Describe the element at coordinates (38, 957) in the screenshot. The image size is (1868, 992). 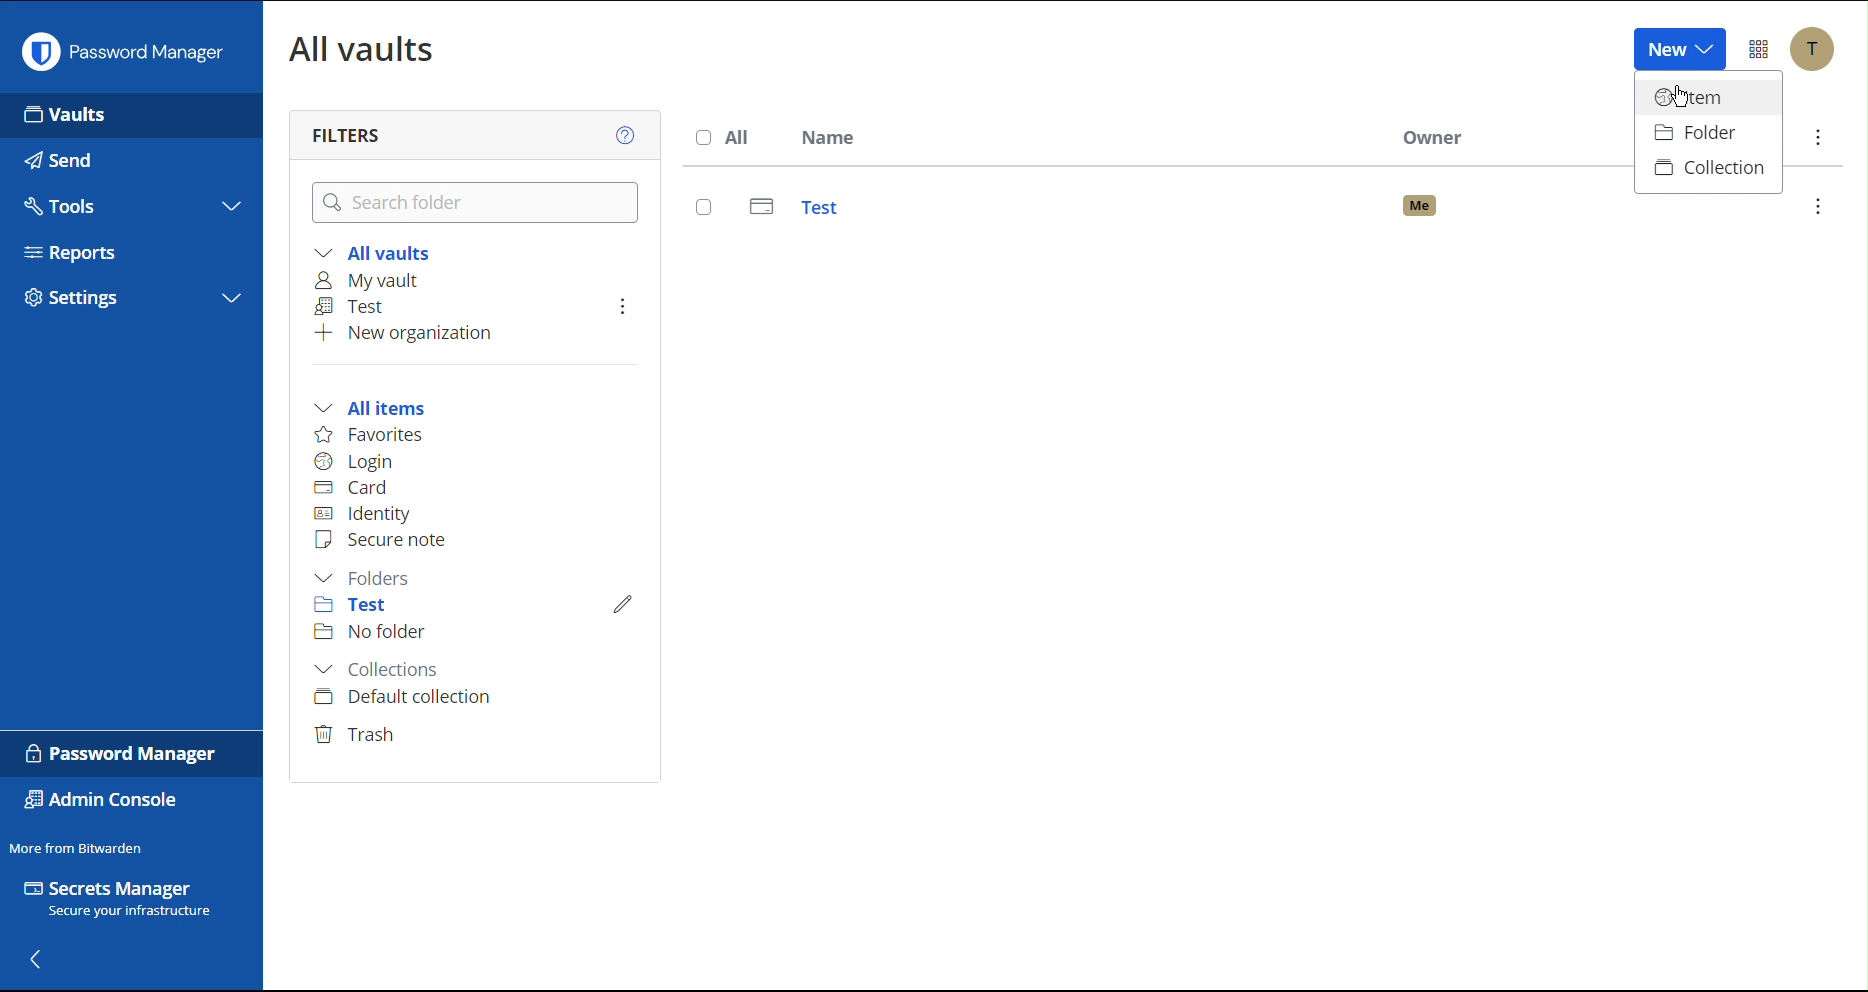
I see `Back` at that location.